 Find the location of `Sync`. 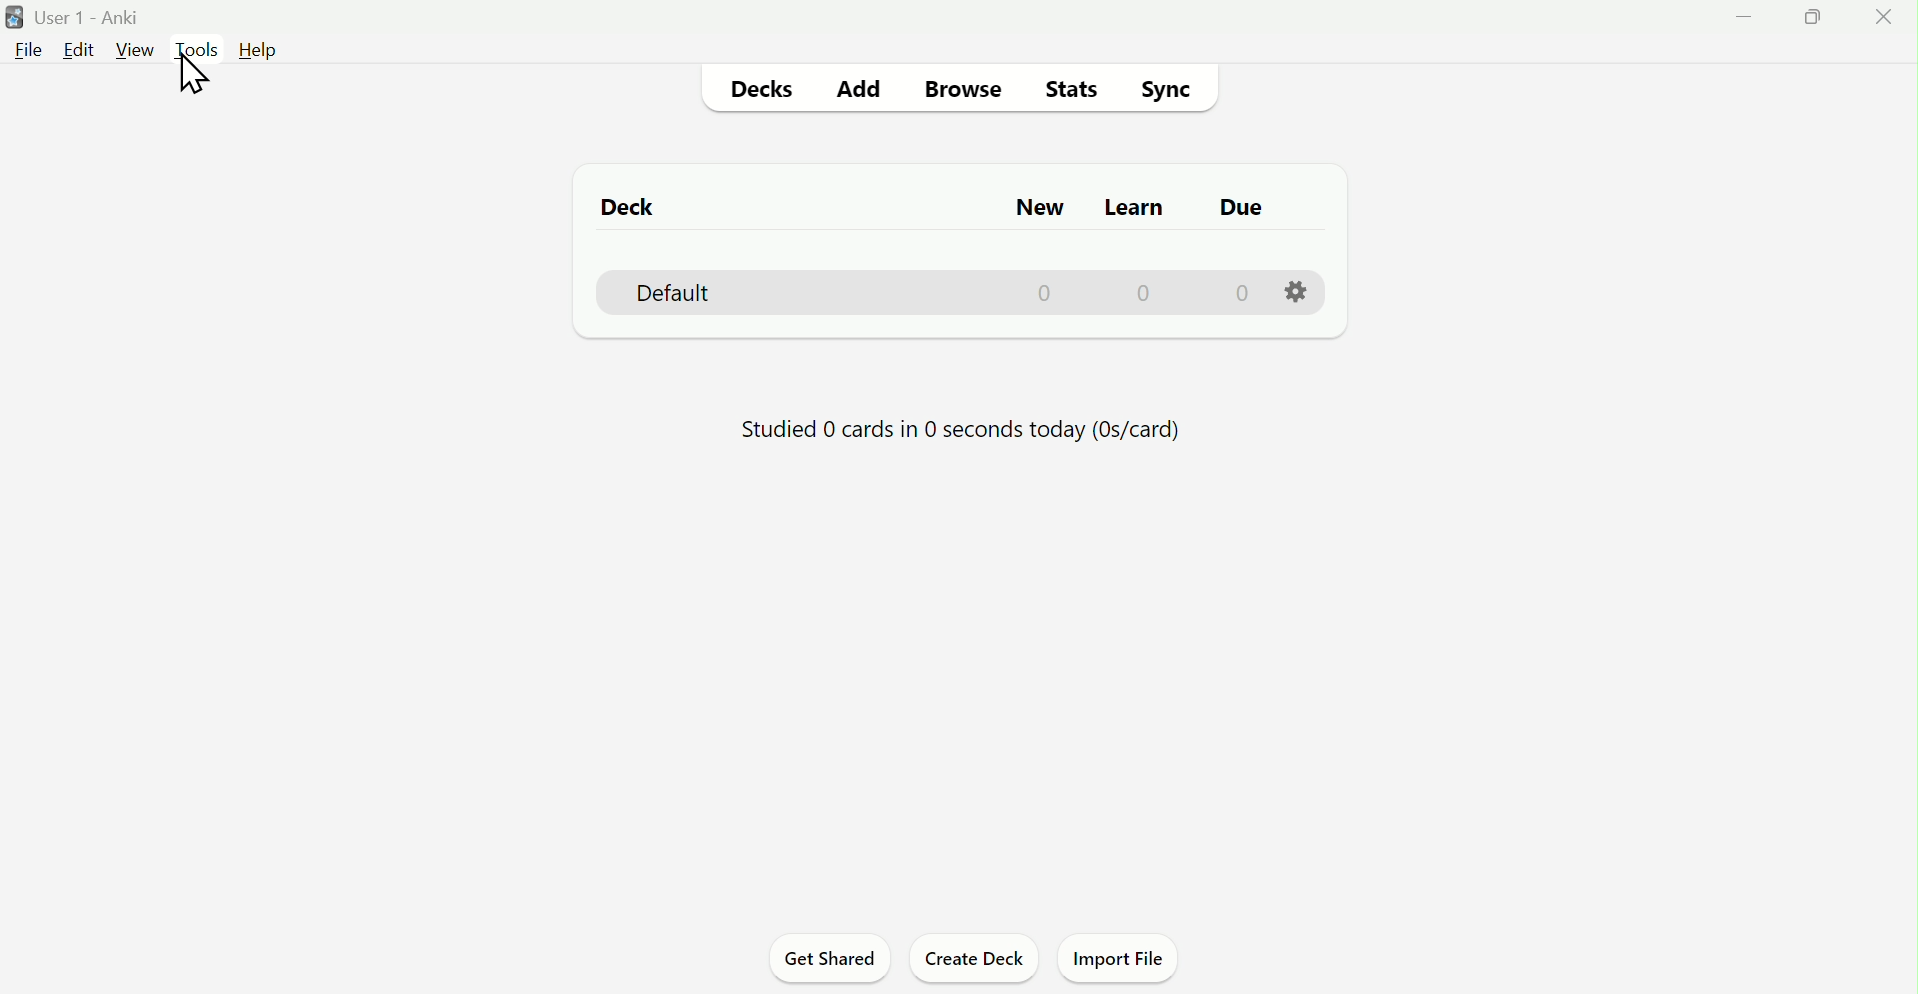

Sync is located at coordinates (1168, 89).